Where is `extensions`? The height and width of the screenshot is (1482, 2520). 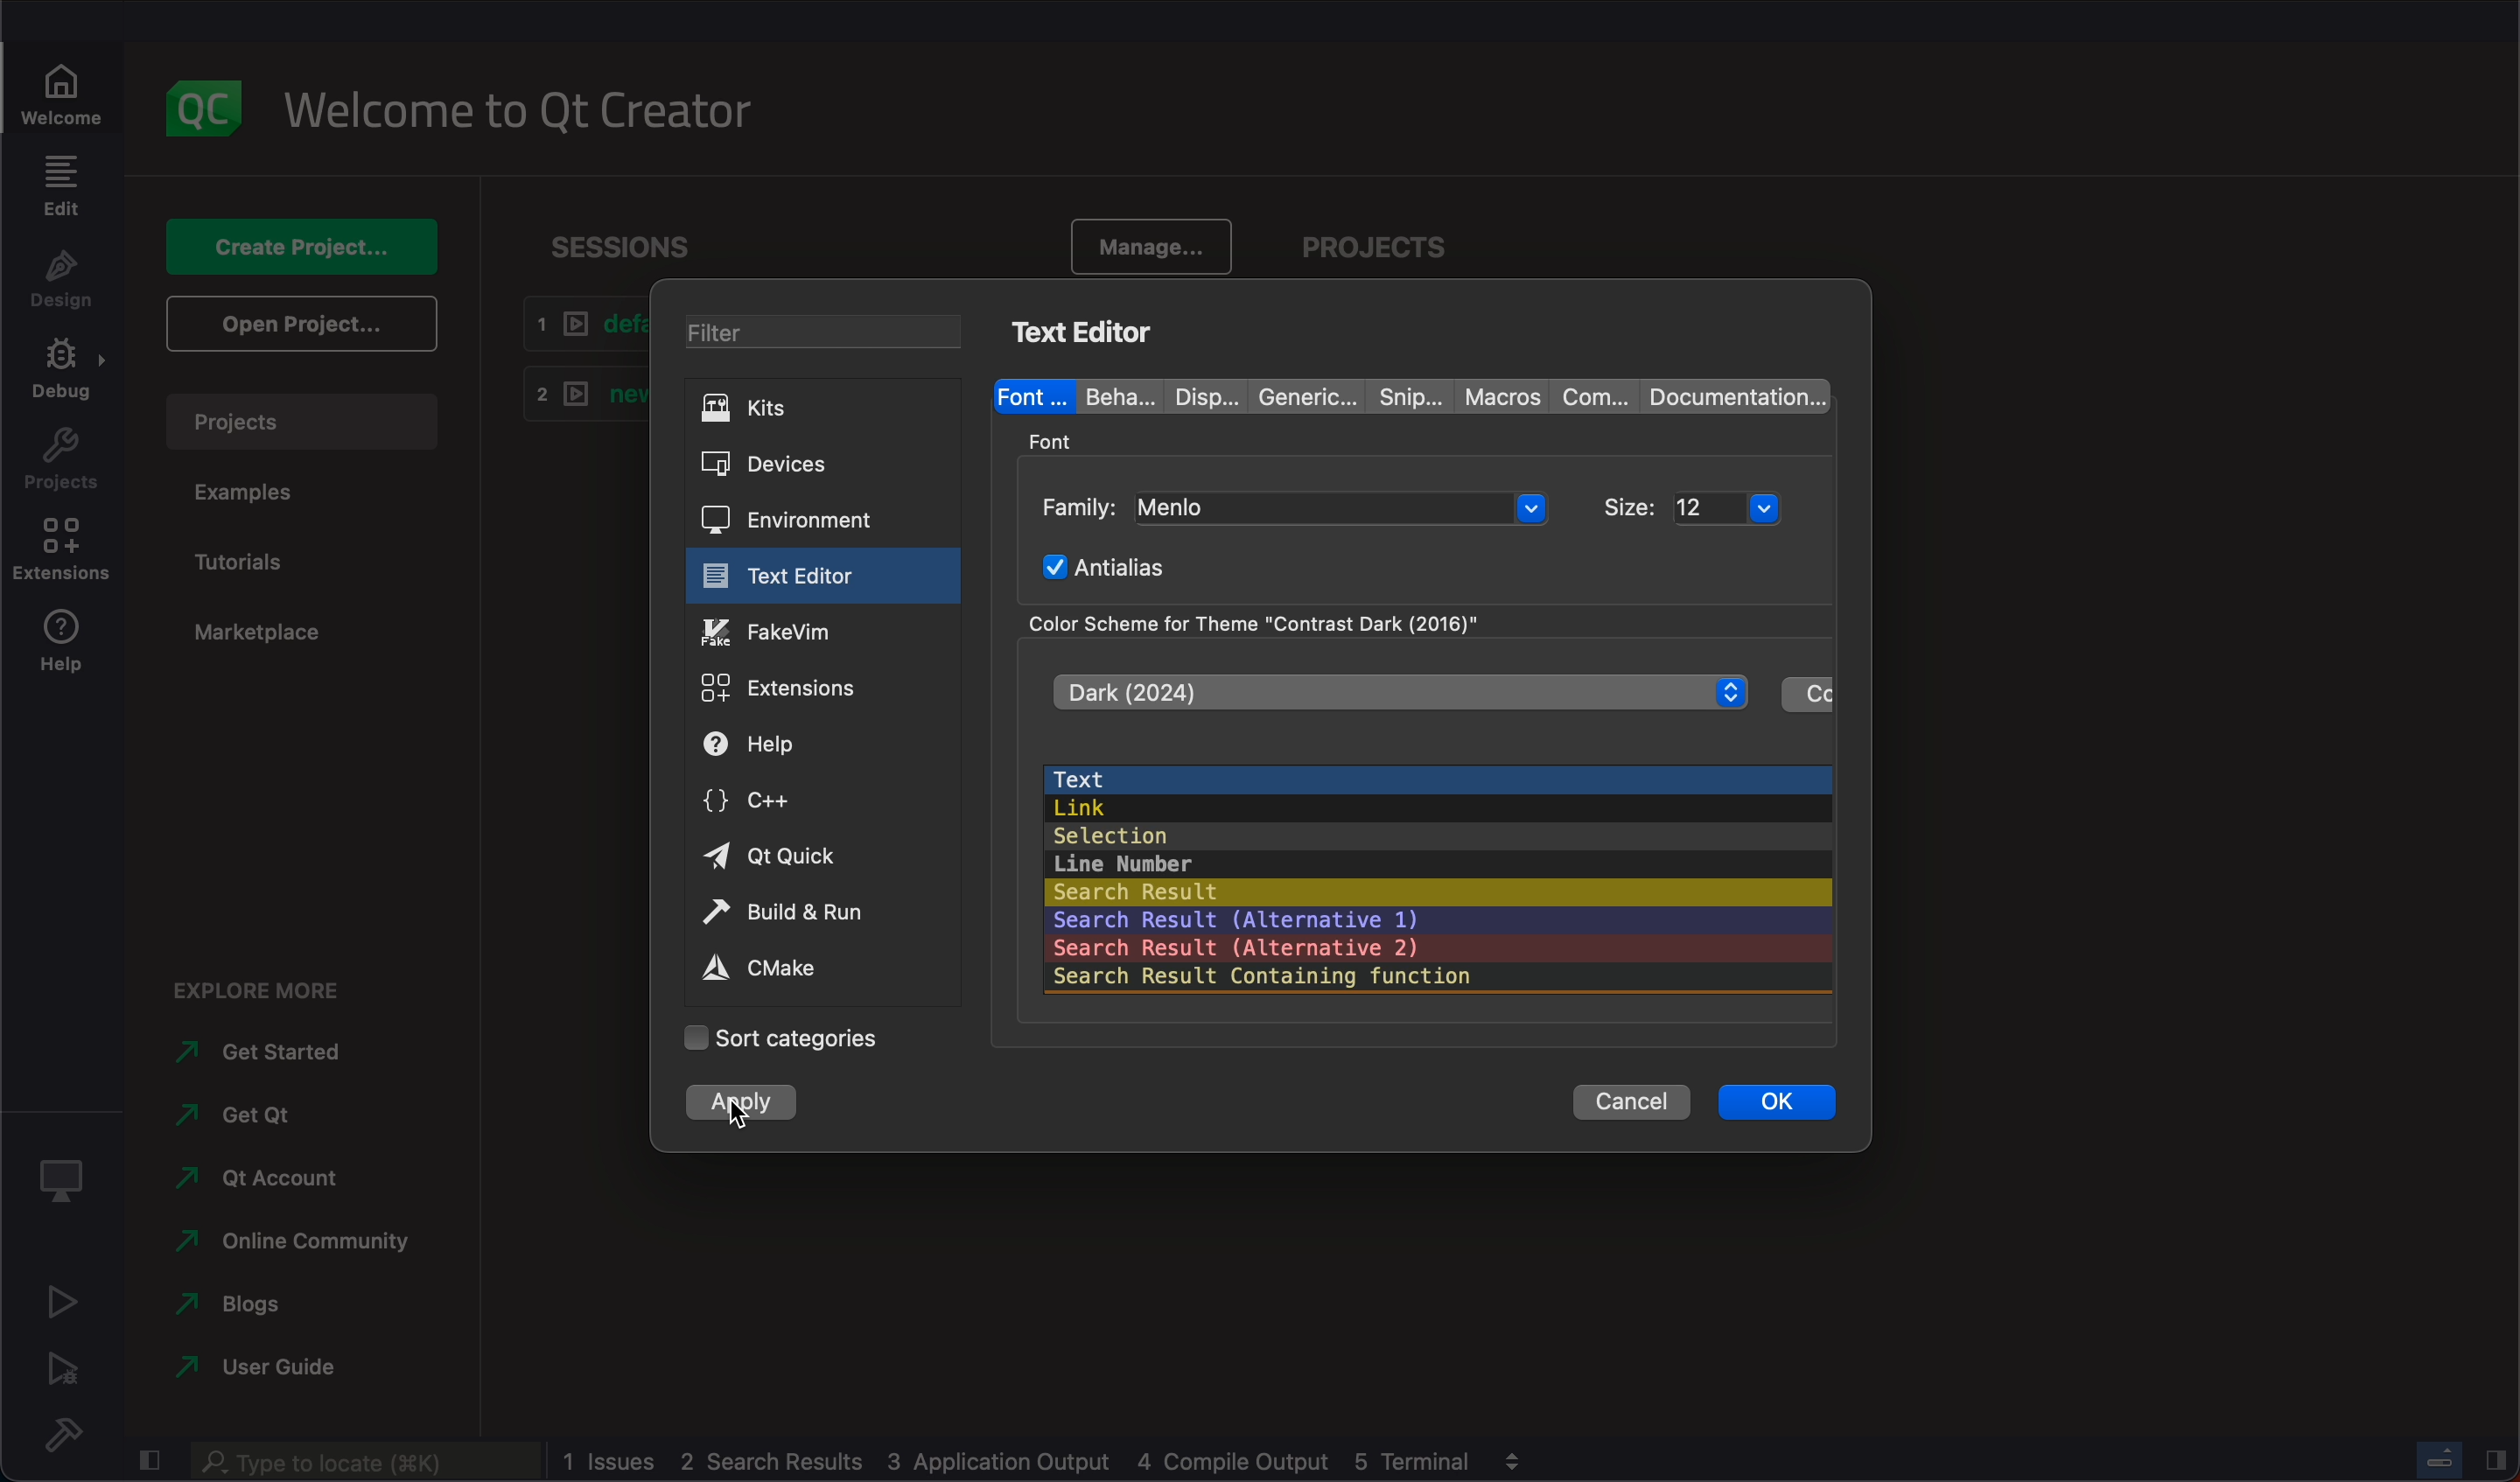 extensions is located at coordinates (820, 686).